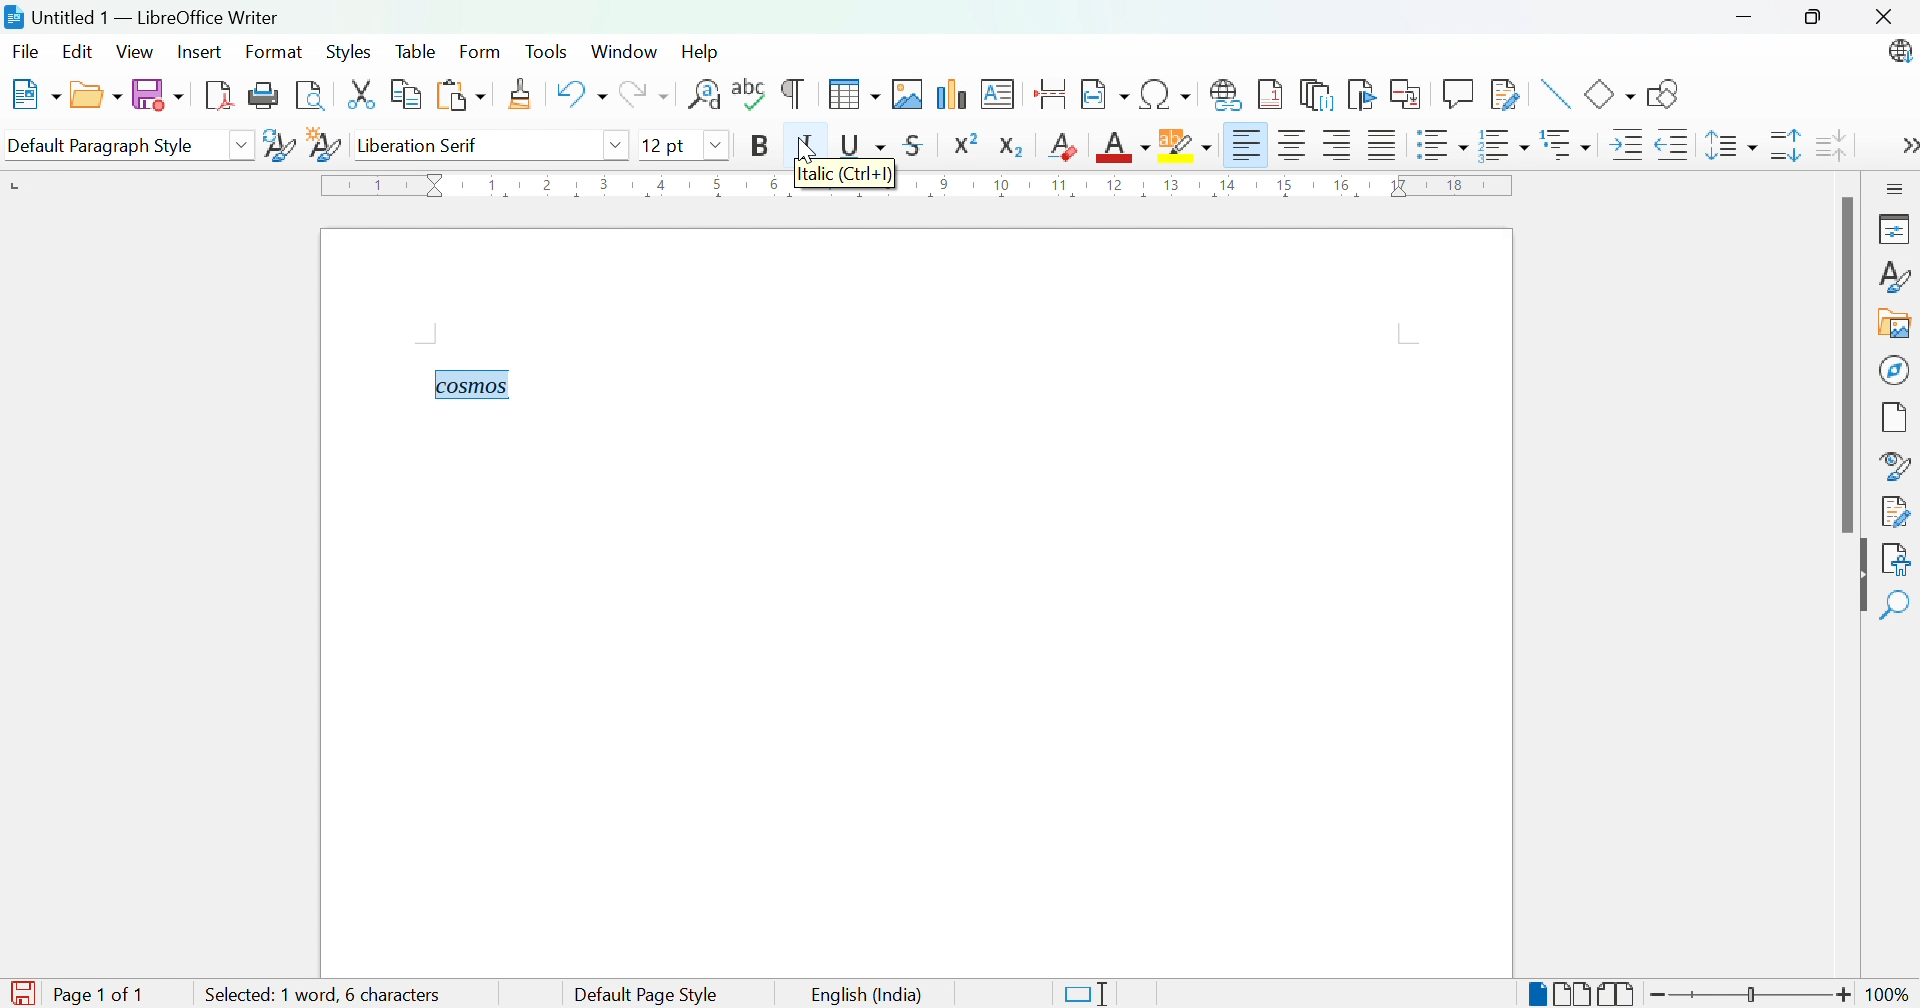  Describe the element at coordinates (916, 145) in the screenshot. I see `Strikethrough` at that location.